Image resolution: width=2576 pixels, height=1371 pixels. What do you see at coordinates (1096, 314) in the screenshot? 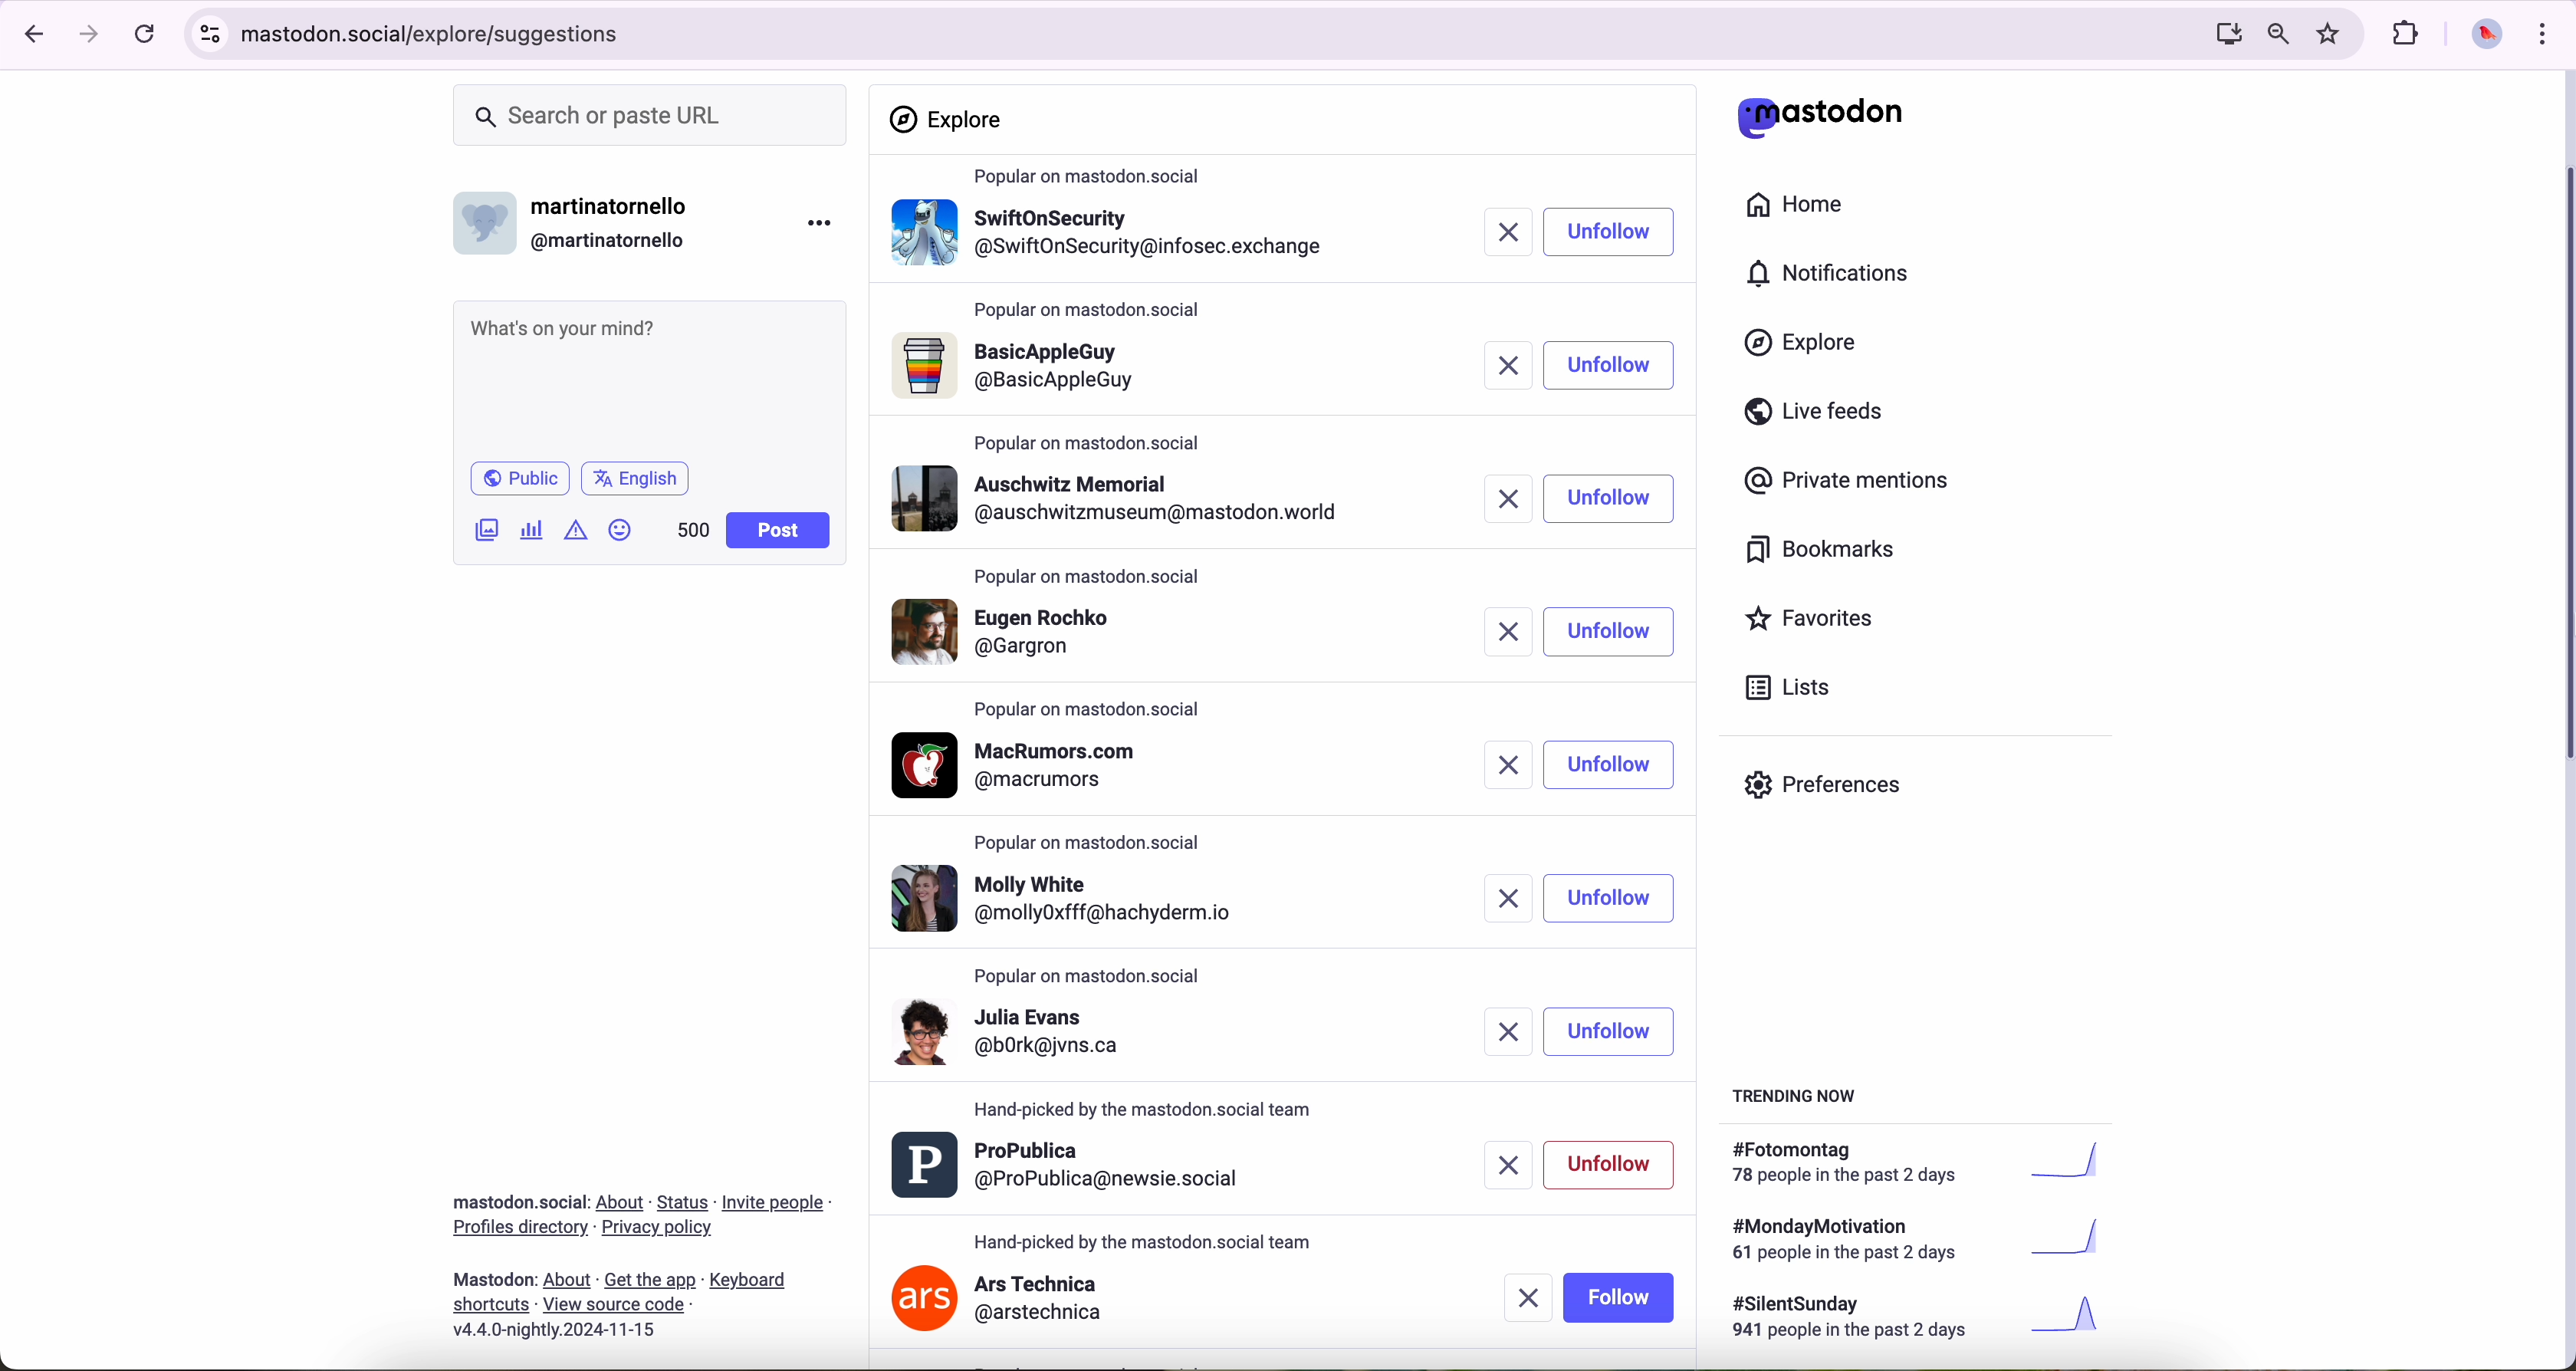
I see `popular on mastodon.social` at bounding box center [1096, 314].